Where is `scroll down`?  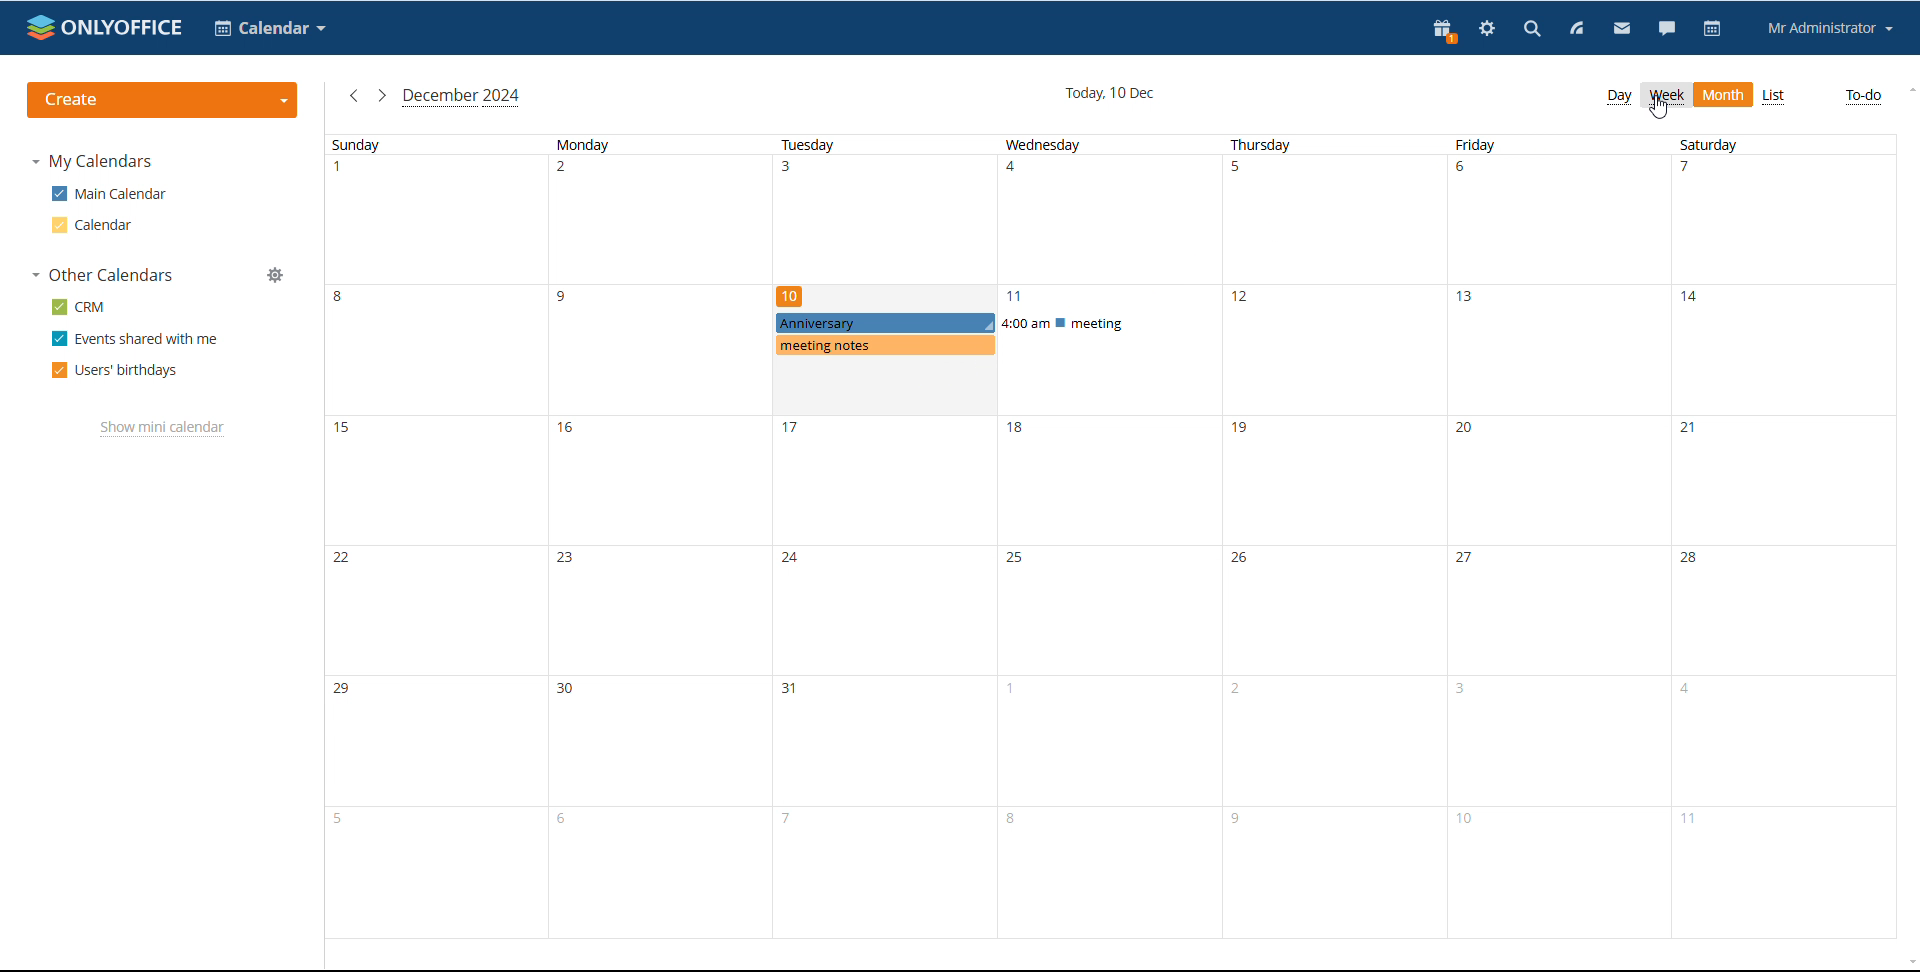
scroll down is located at coordinates (1903, 957).